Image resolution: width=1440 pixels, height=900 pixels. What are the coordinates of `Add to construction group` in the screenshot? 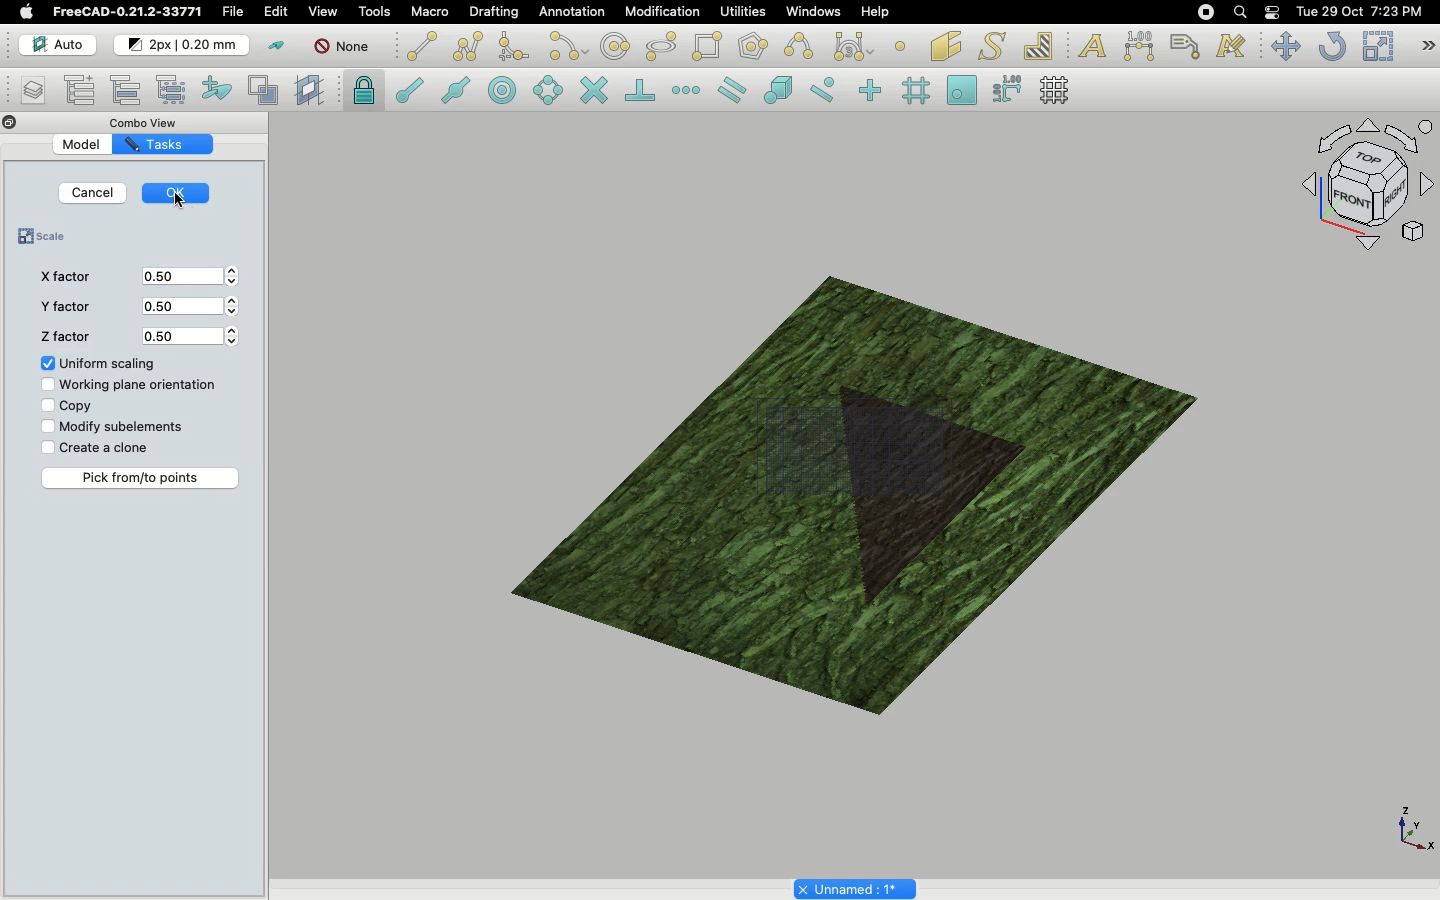 It's located at (218, 92).